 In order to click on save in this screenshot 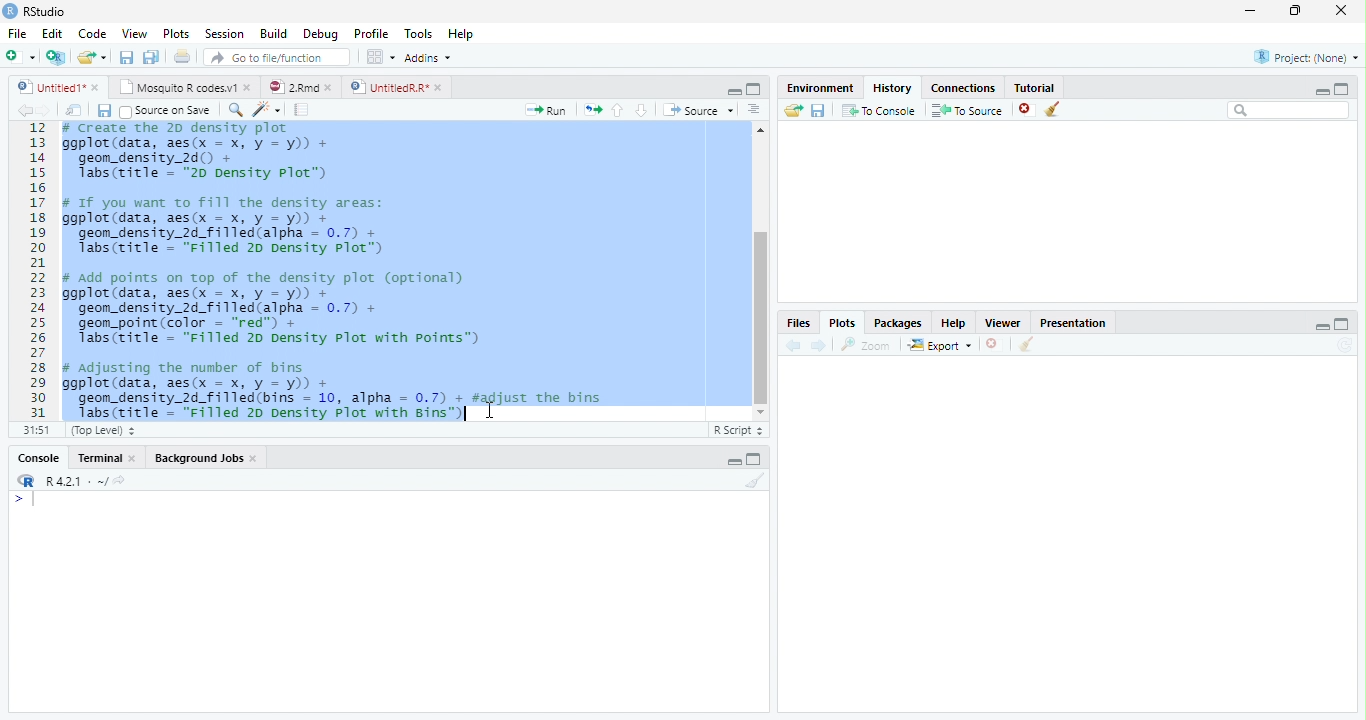, I will do `click(104, 111)`.